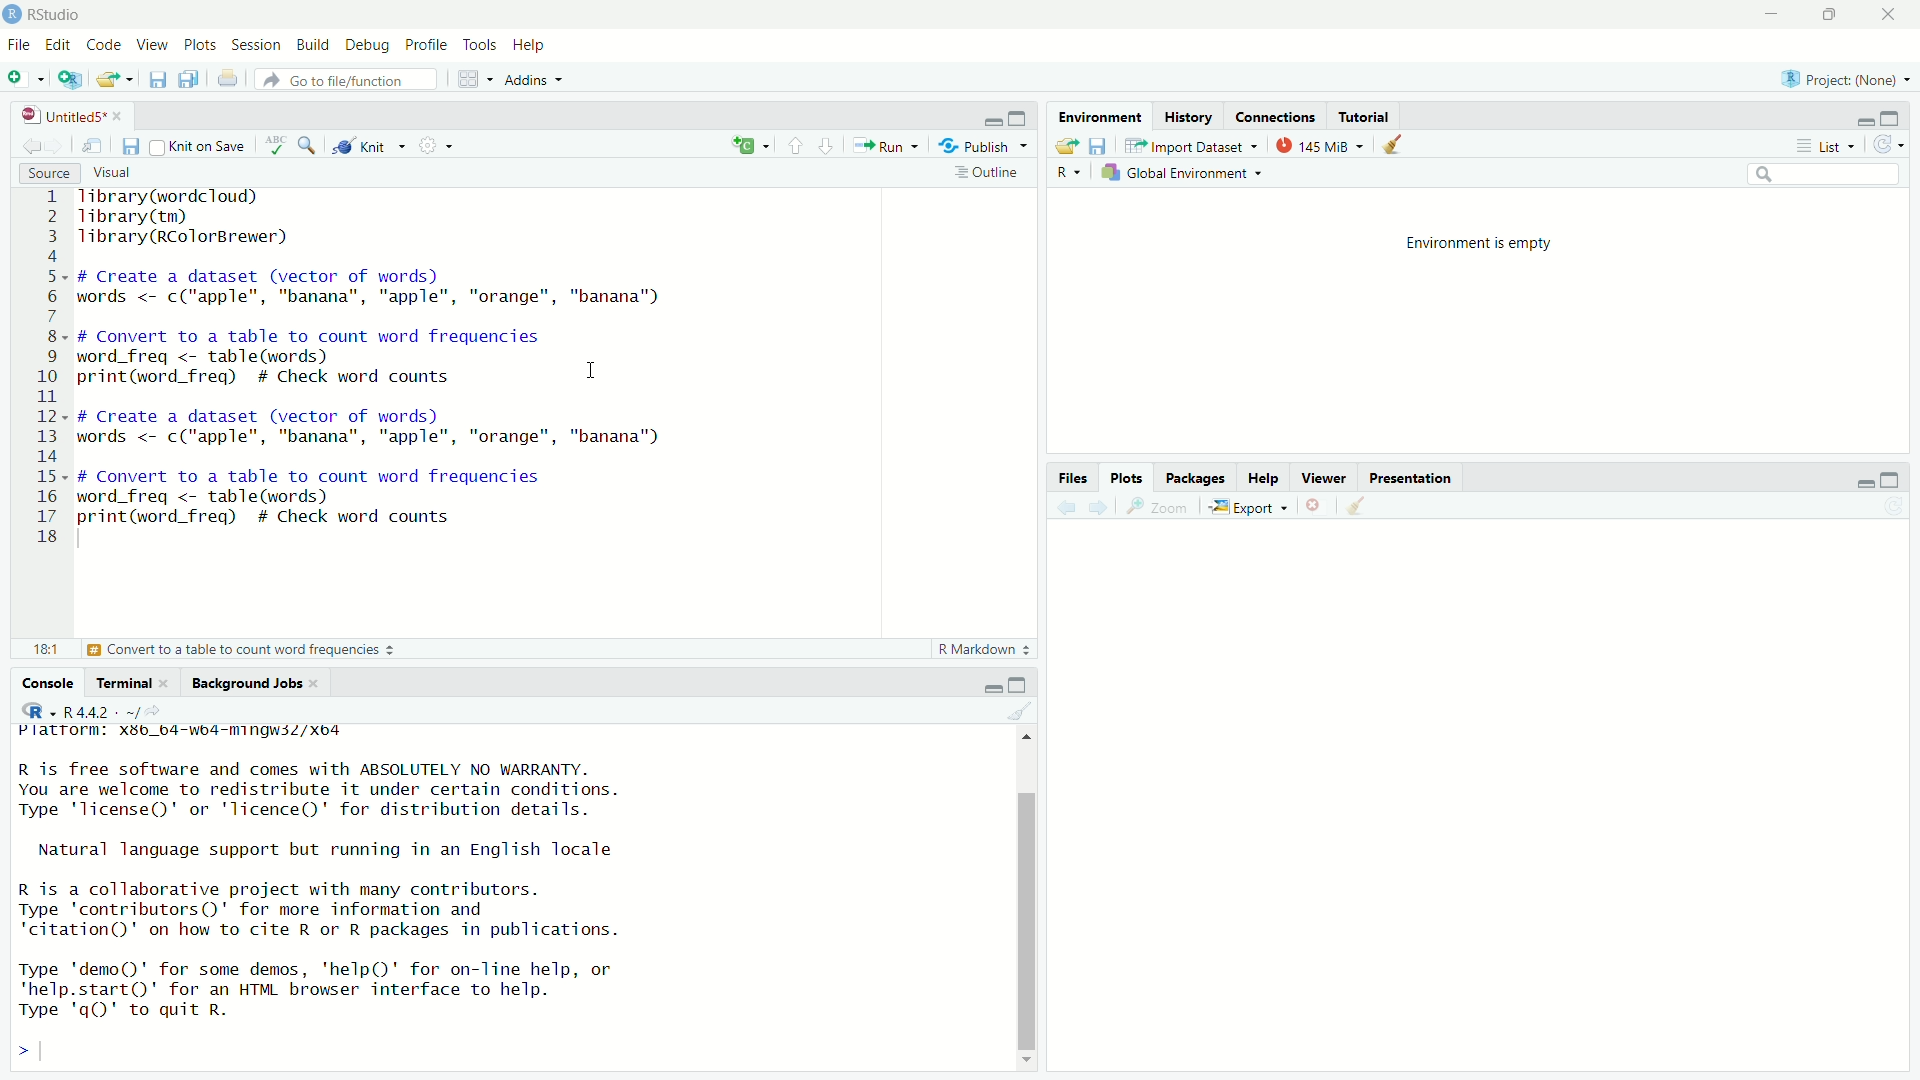 The height and width of the screenshot is (1080, 1920). Describe the element at coordinates (113, 79) in the screenshot. I see `Open an existing file` at that location.